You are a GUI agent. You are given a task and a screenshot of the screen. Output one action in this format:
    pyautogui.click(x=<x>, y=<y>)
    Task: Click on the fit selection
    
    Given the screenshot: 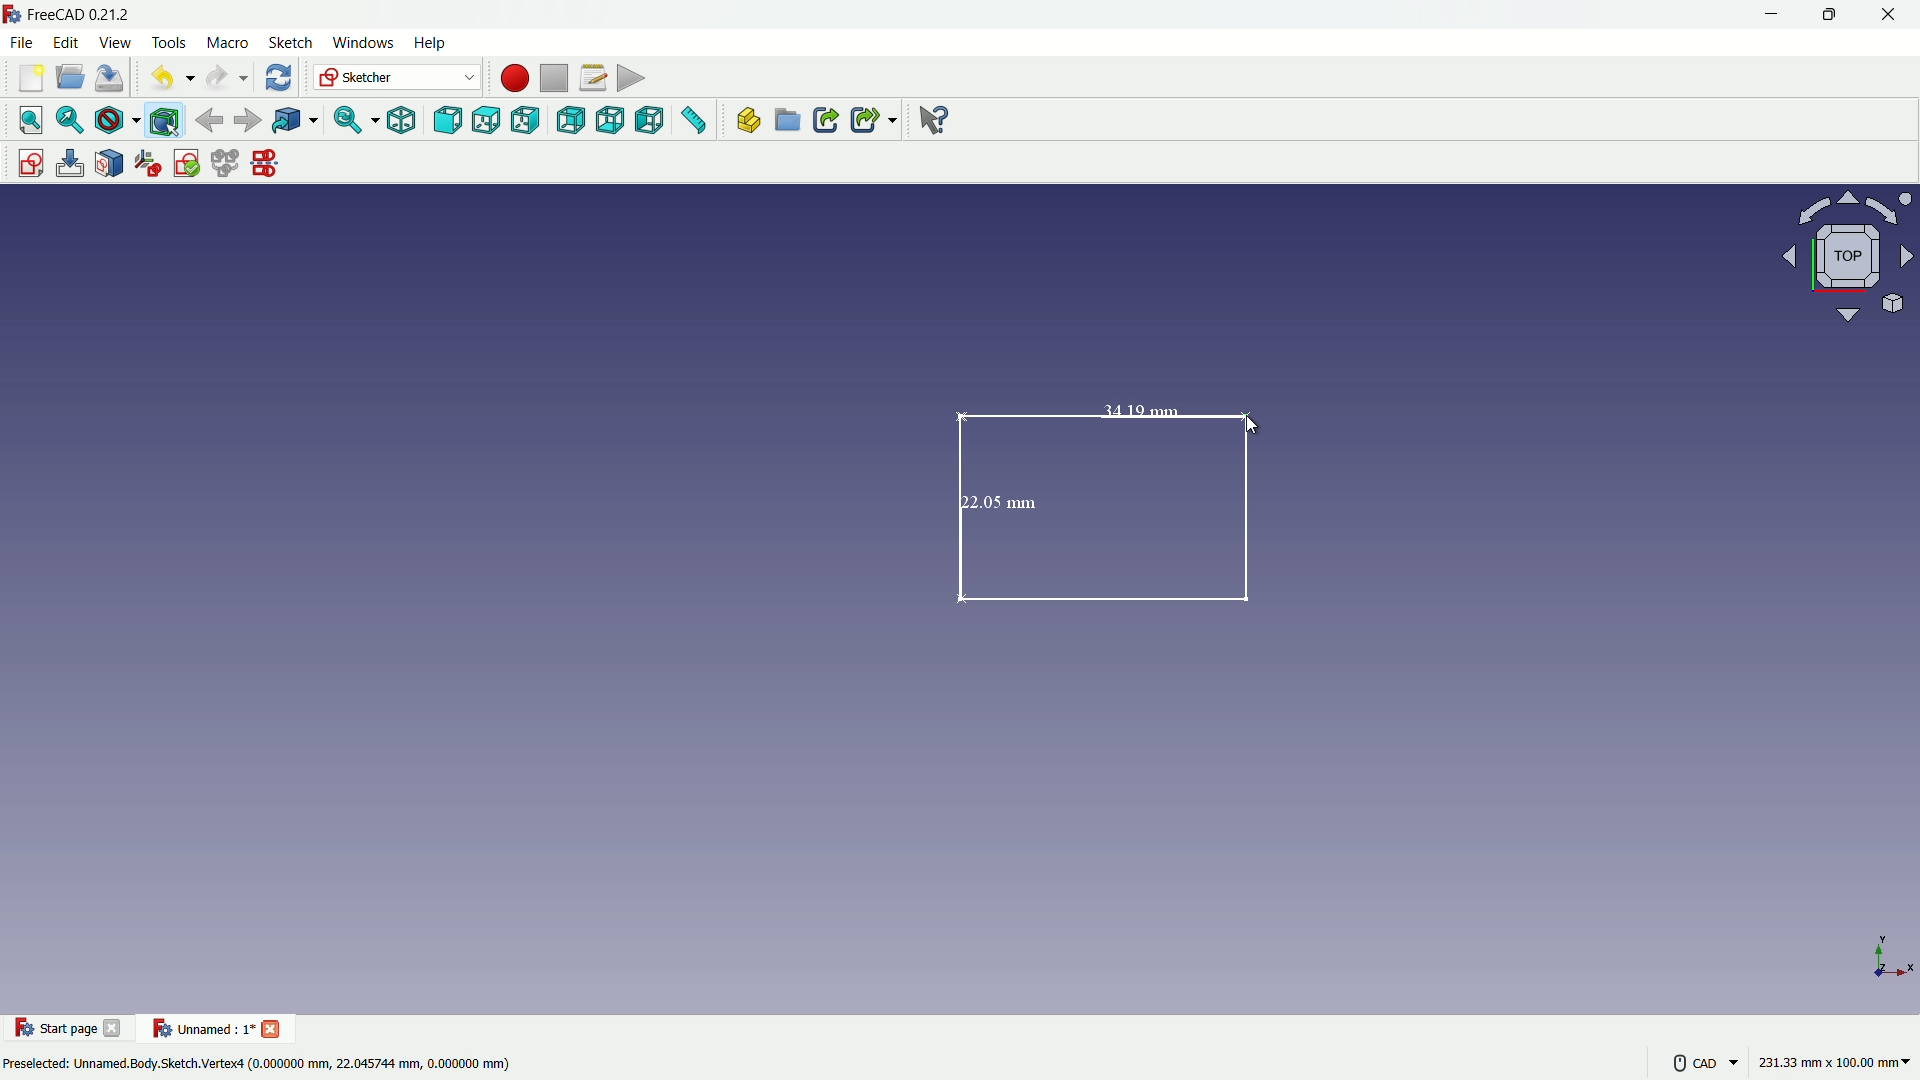 What is the action you would take?
    pyautogui.click(x=69, y=120)
    